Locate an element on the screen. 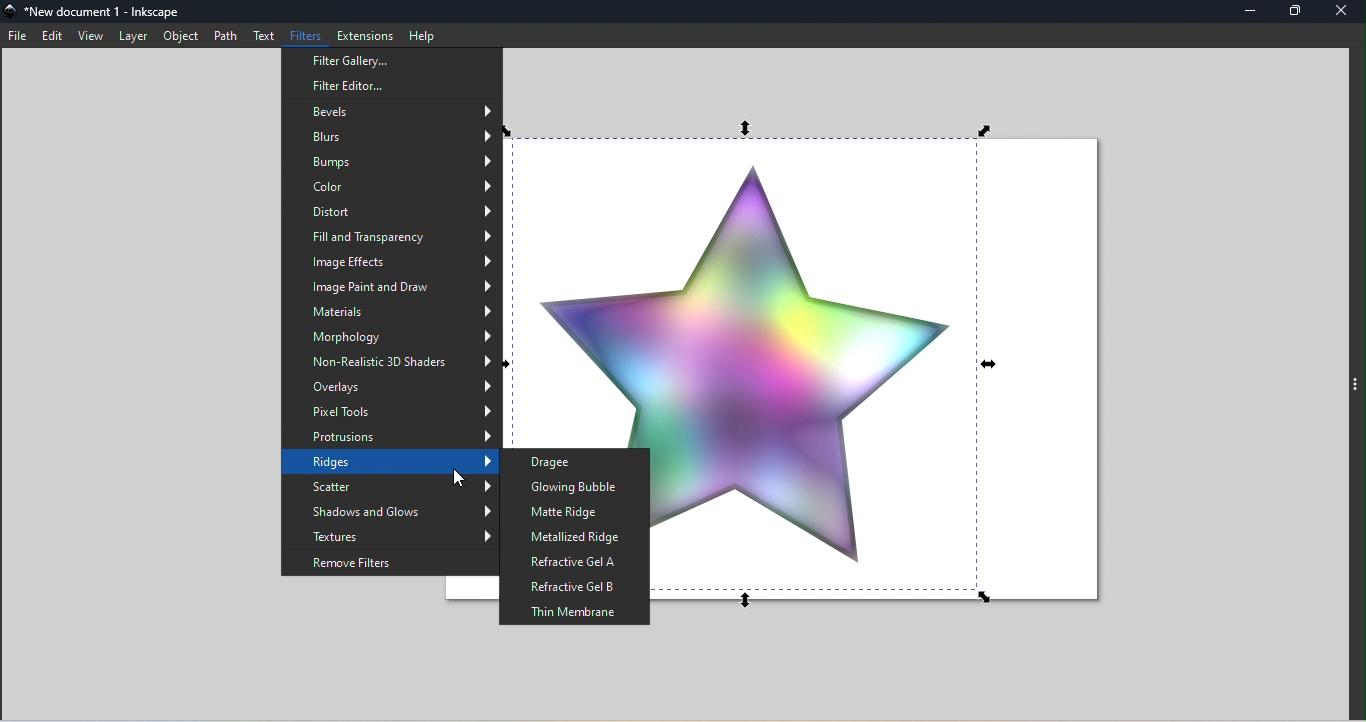 Image resolution: width=1366 pixels, height=722 pixels. Protrusions is located at coordinates (393, 439).